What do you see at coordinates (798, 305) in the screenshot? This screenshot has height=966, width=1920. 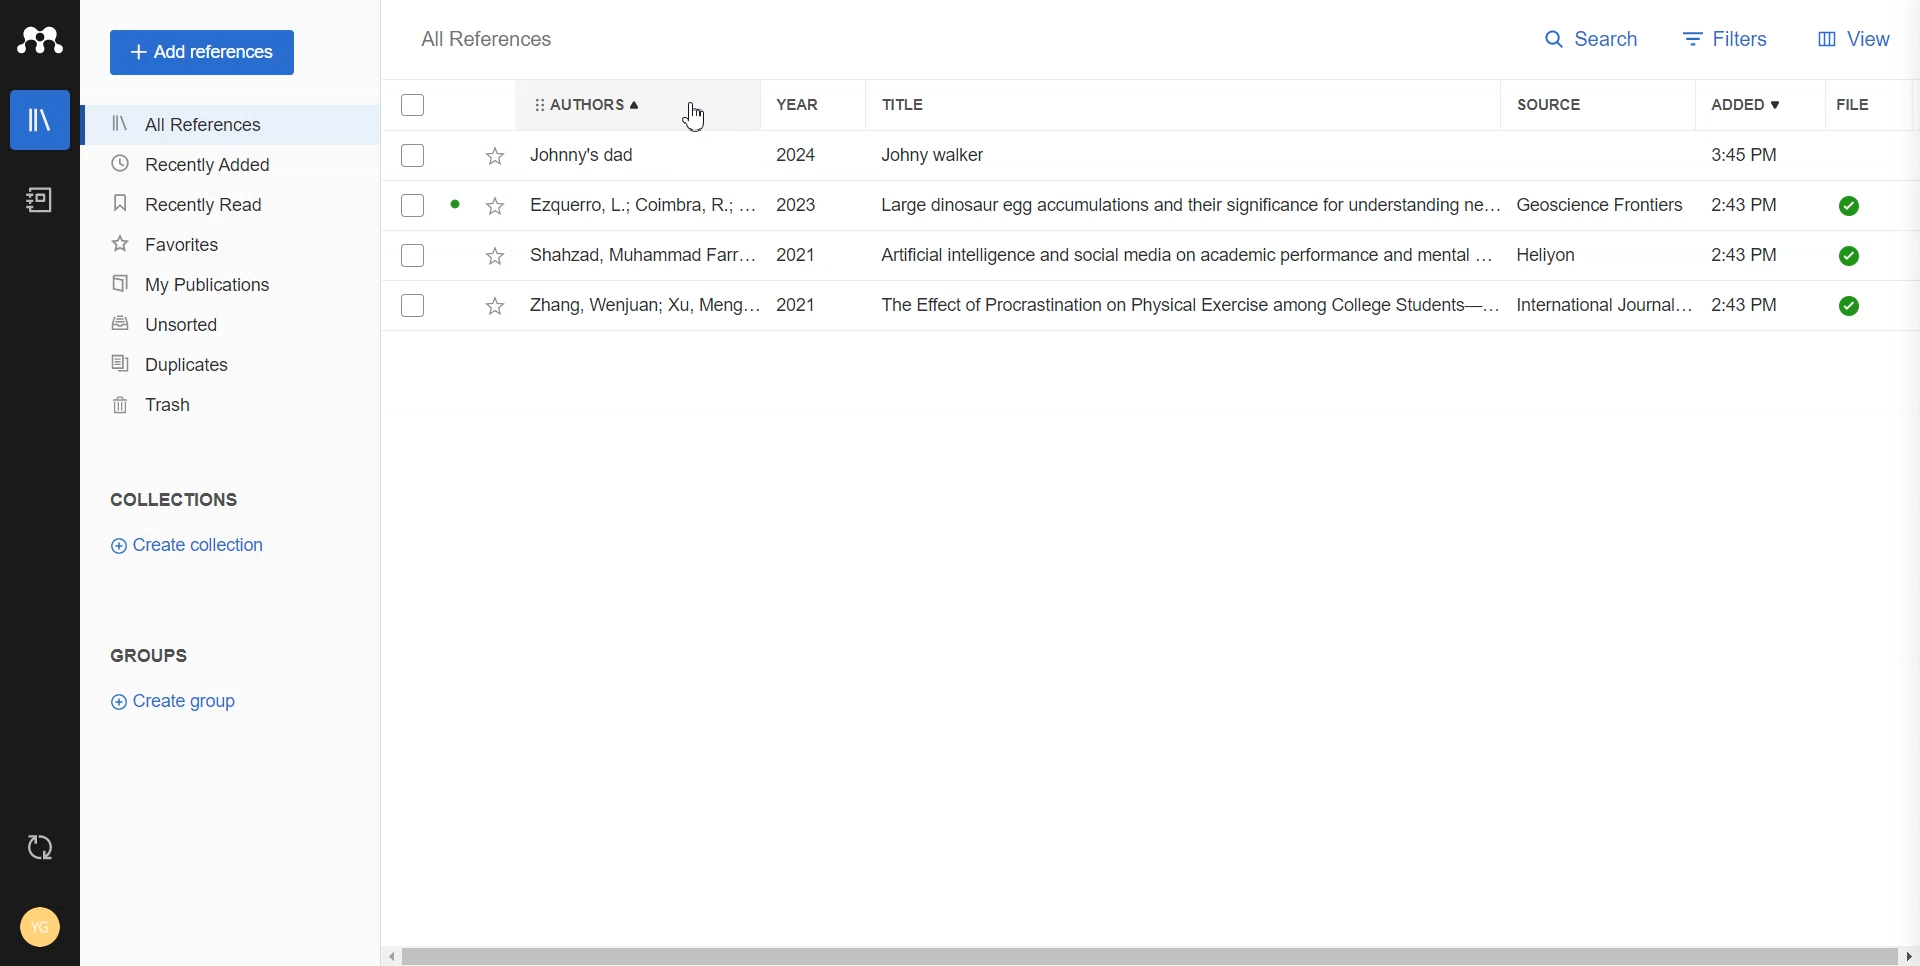 I see `2021` at bounding box center [798, 305].